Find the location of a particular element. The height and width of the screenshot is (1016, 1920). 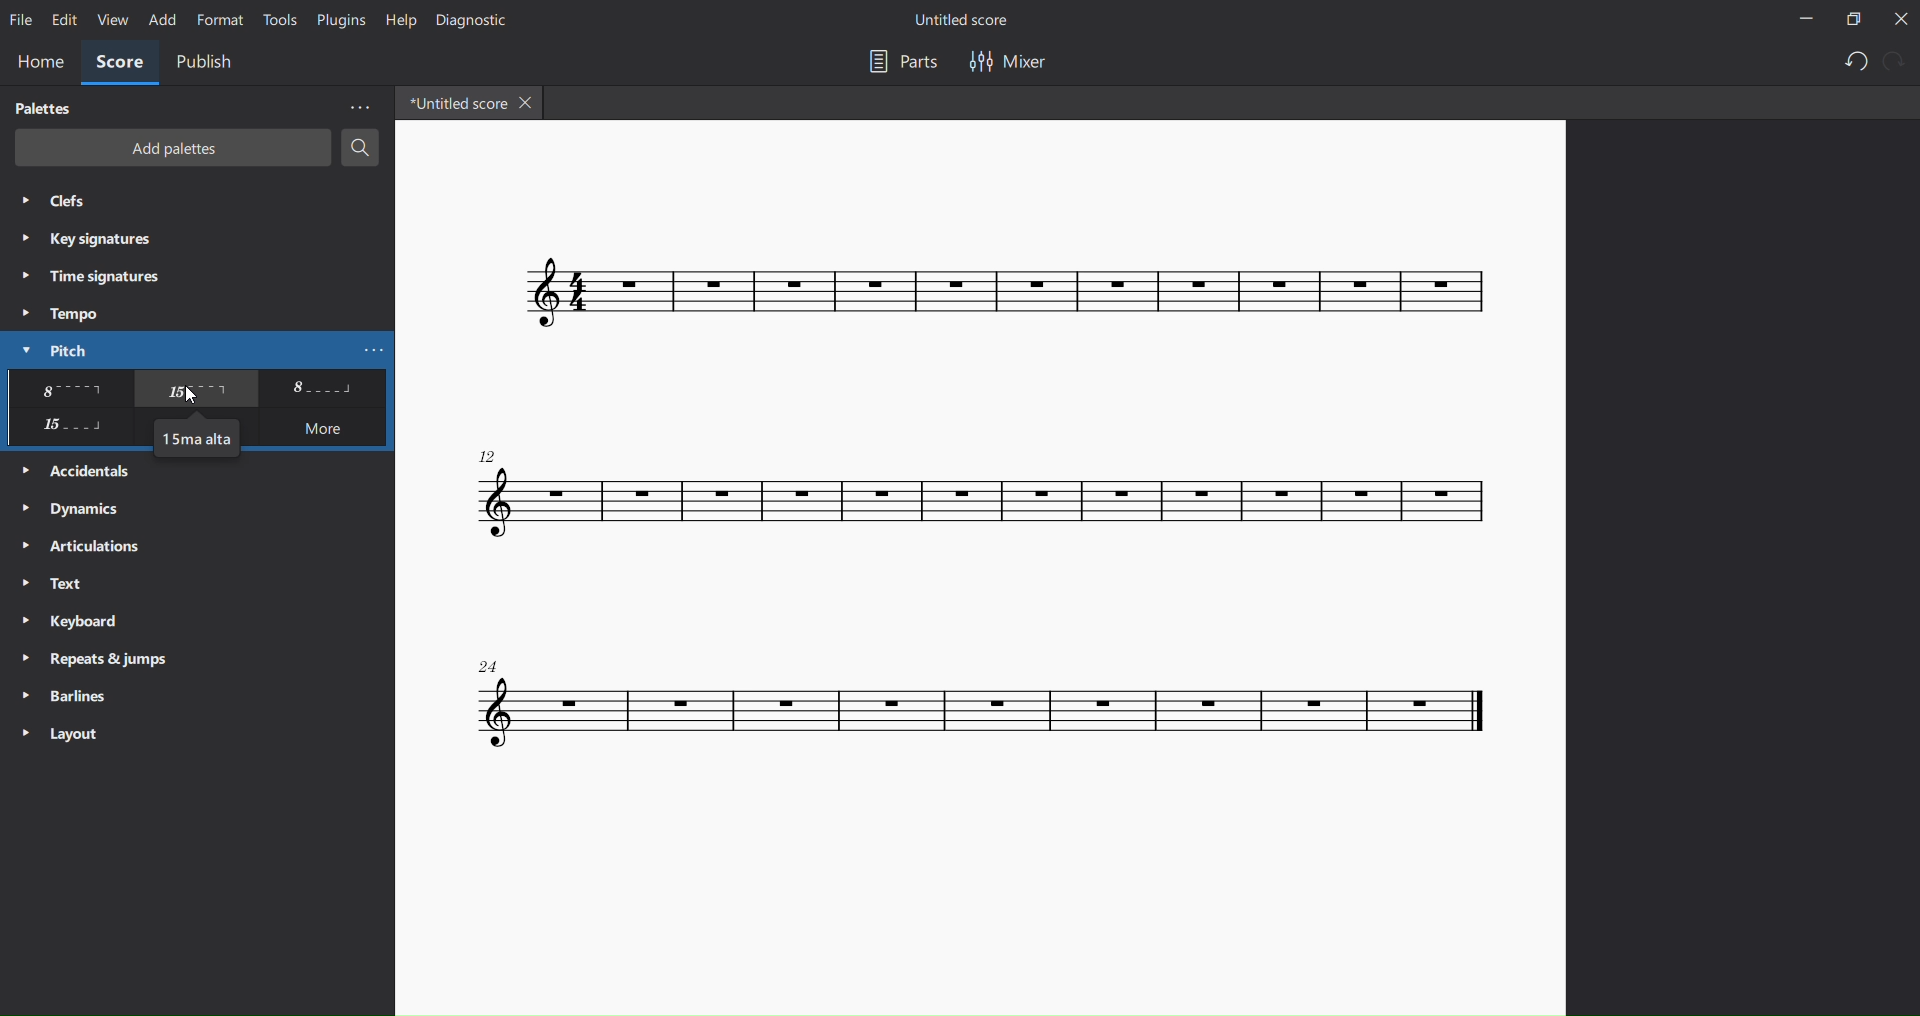

dignostic is located at coordinates (479, 22).